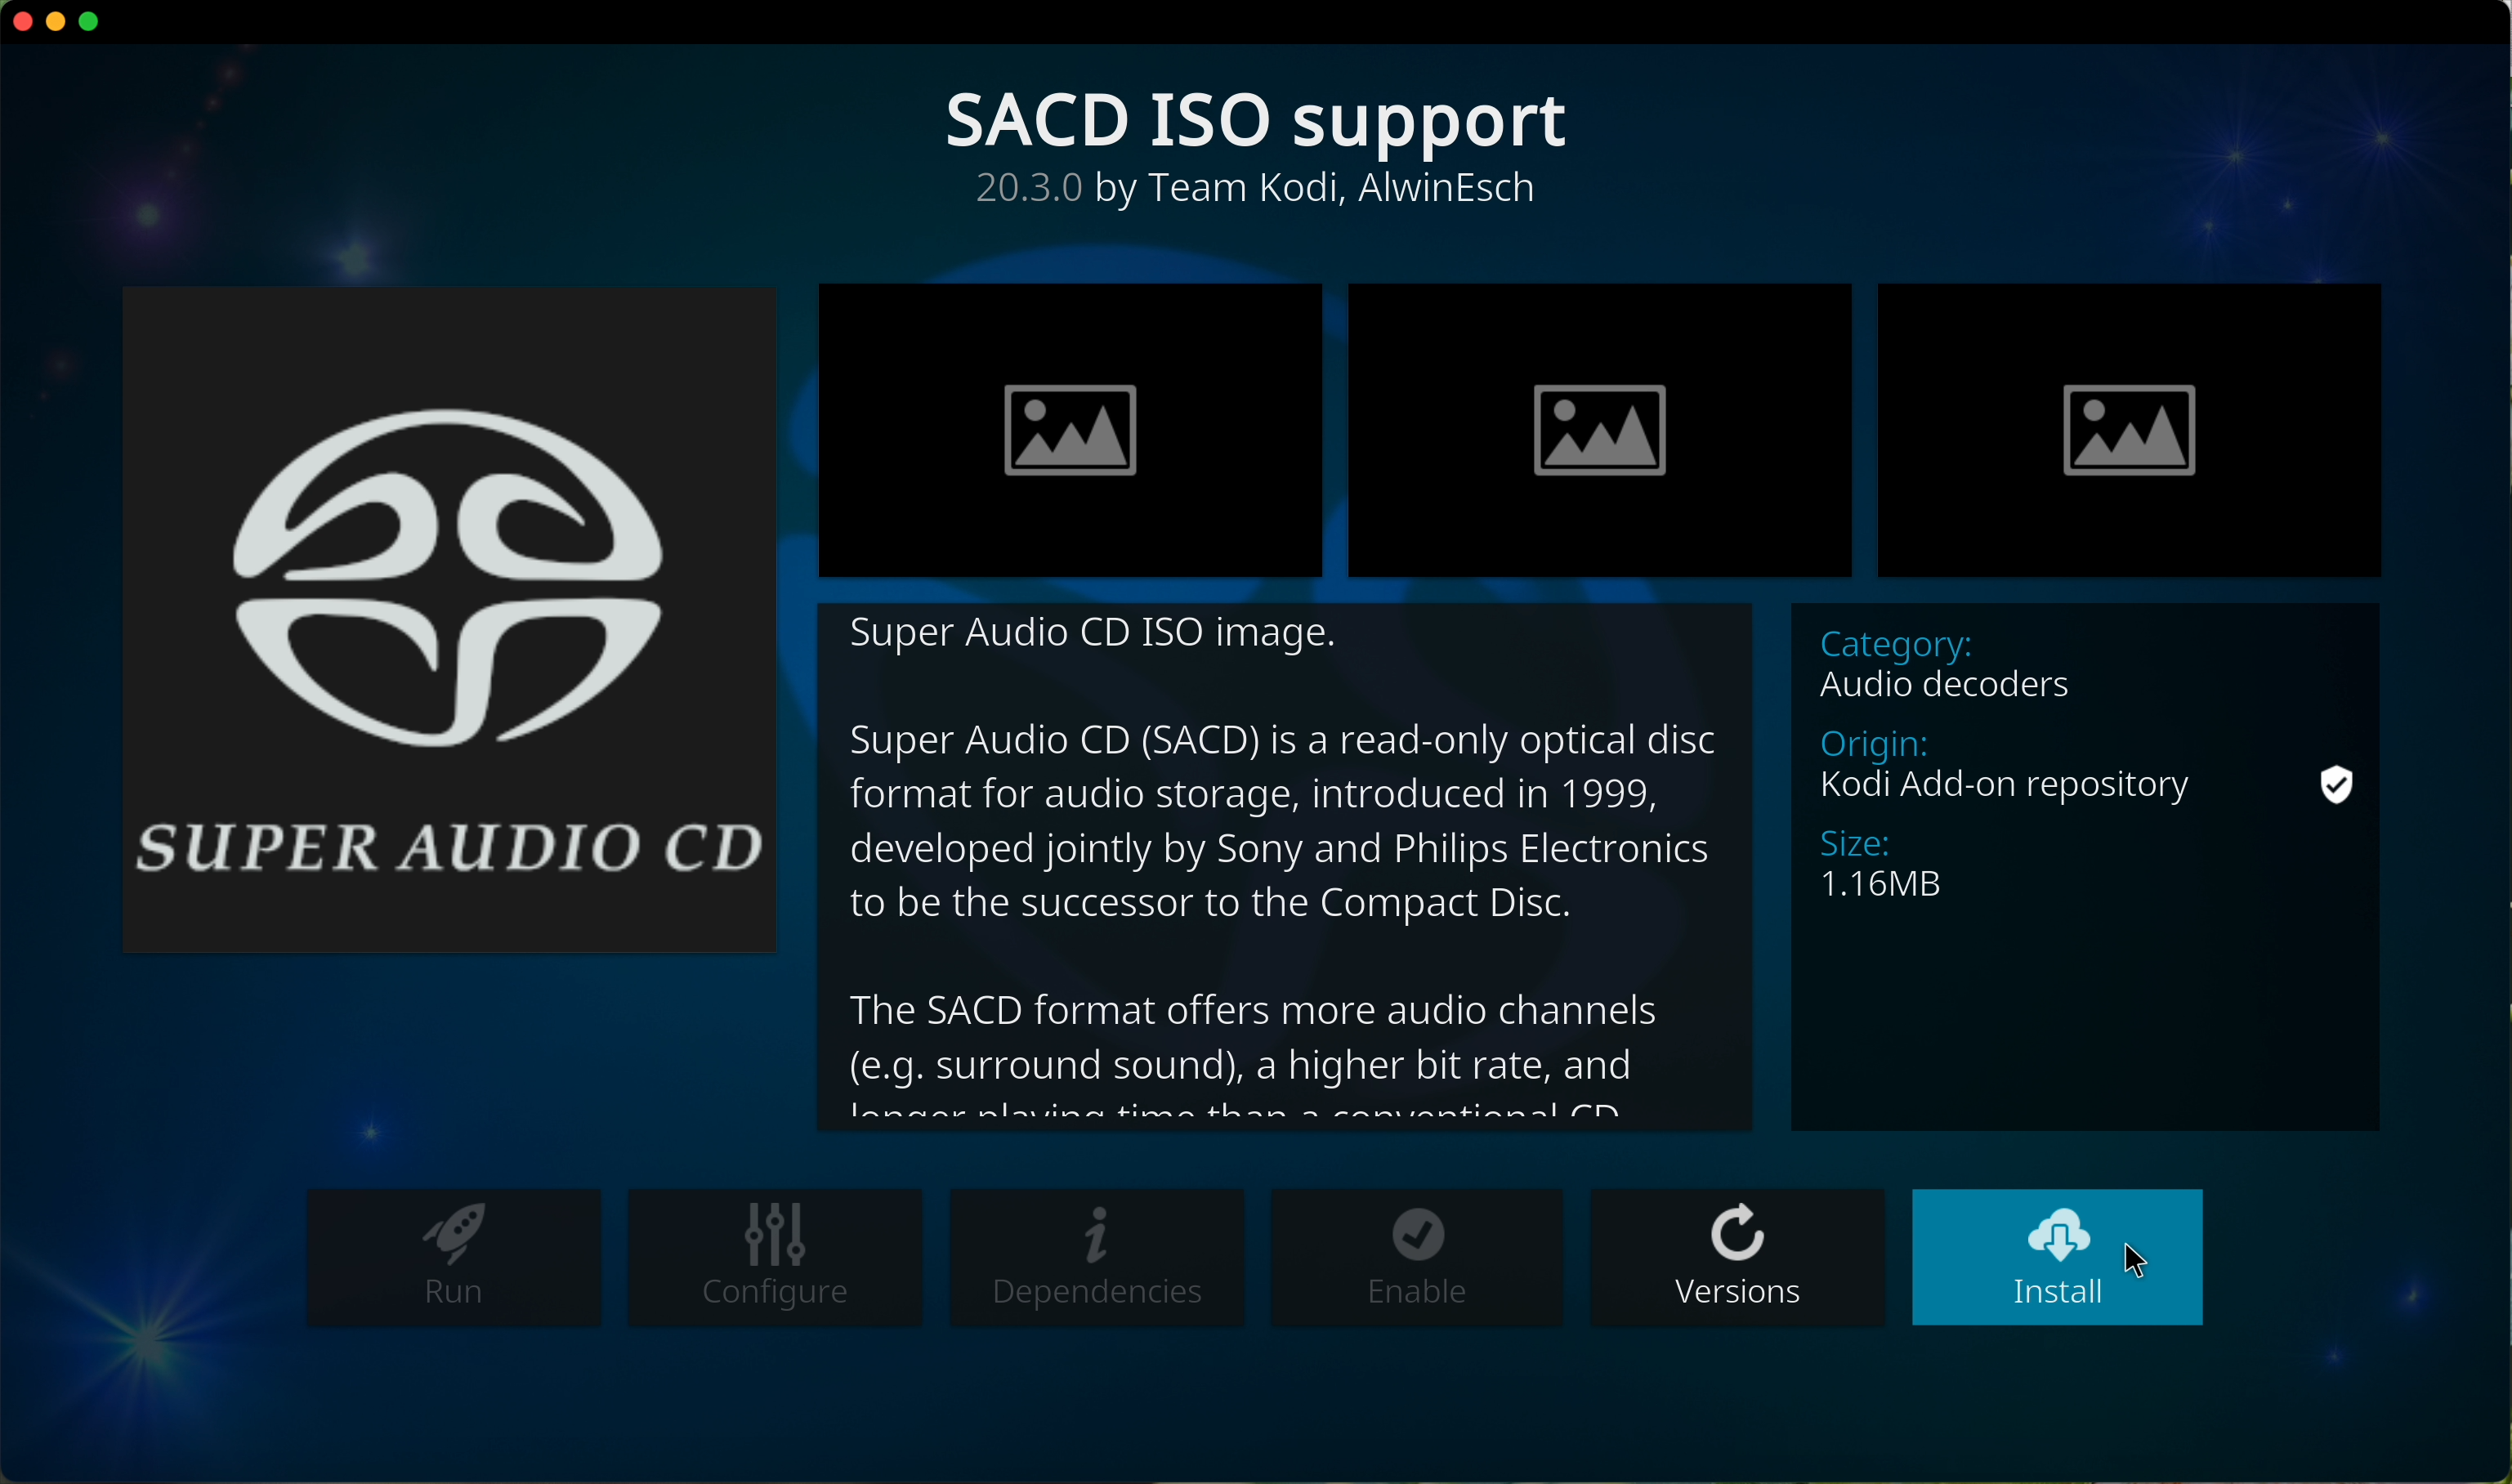  I want to click on description, so click(1262, 194).